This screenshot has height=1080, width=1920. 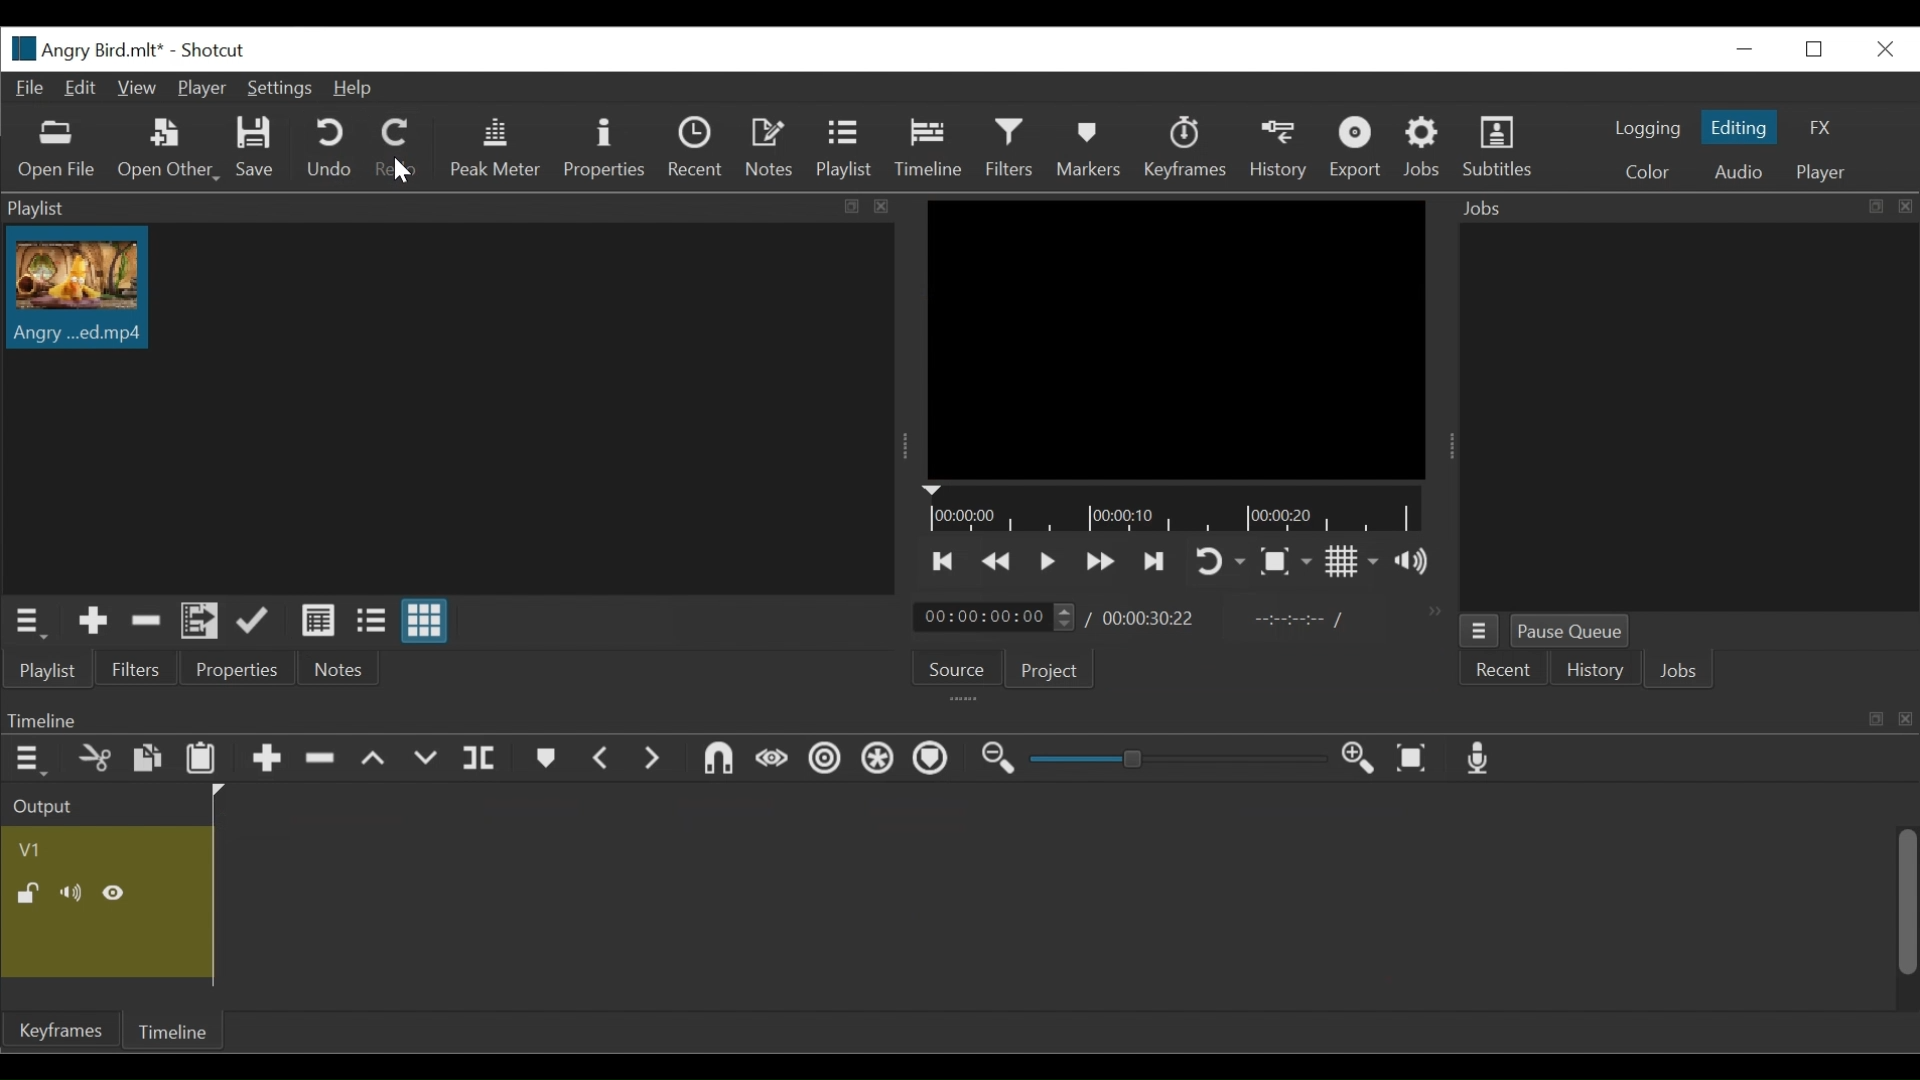 What do you see at coordinates (945, 561) in the screenshot?
I see `Skip to the next point` at bounding box center [945, 561].